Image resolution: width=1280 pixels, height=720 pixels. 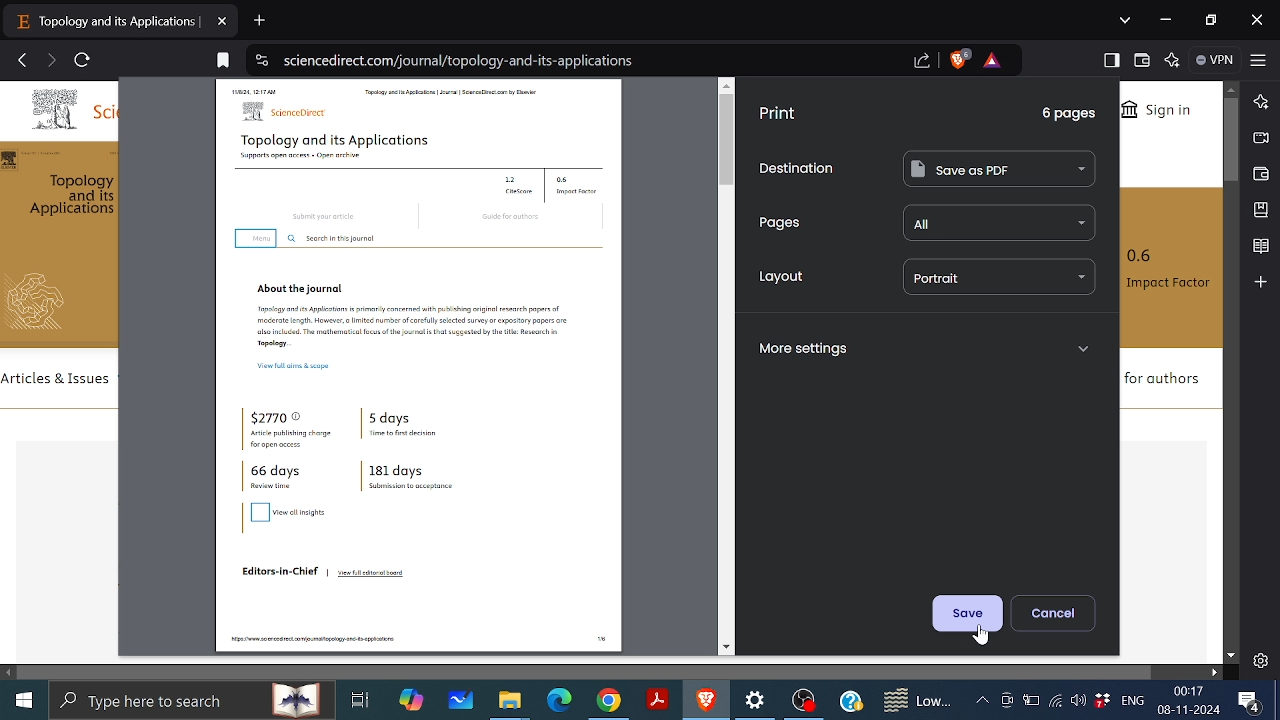 What do you see at coordinates (1215, 61) in the screenshot?
I see `VPN` at bounding box center [1215, 61].